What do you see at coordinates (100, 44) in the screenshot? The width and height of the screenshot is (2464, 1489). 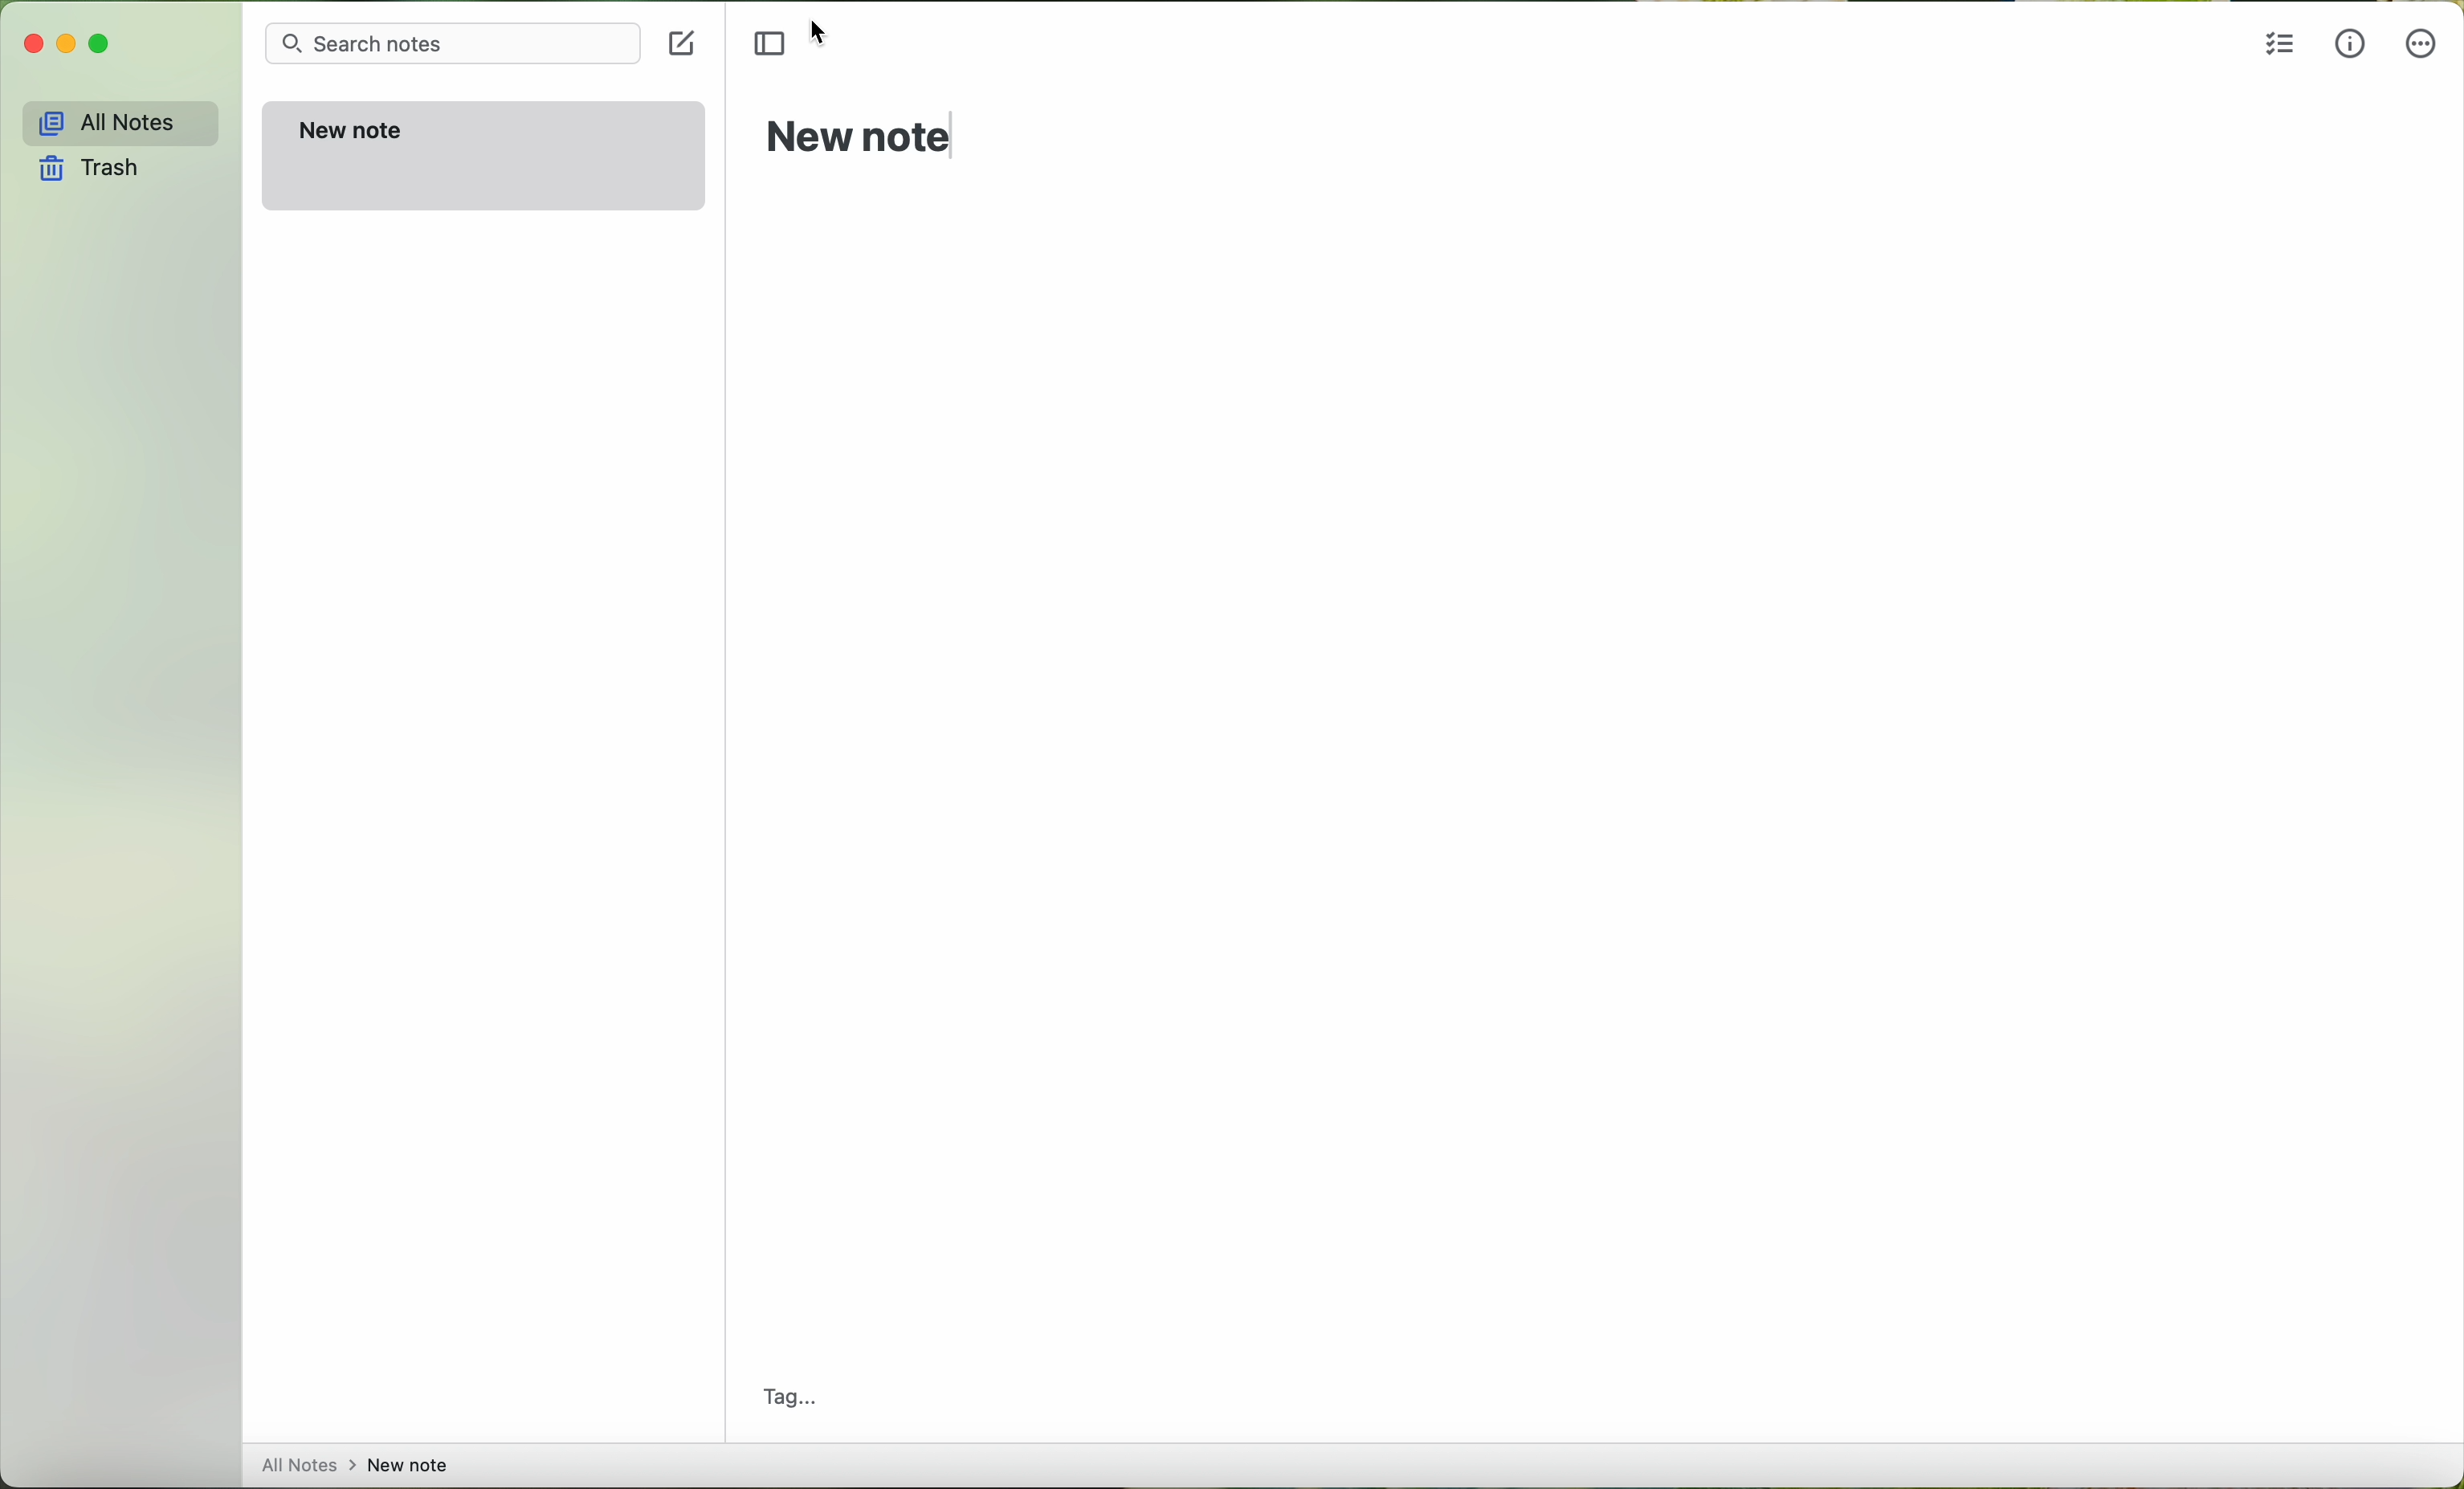 I see `maximize Simplenote` at bounding box center [100, 44].